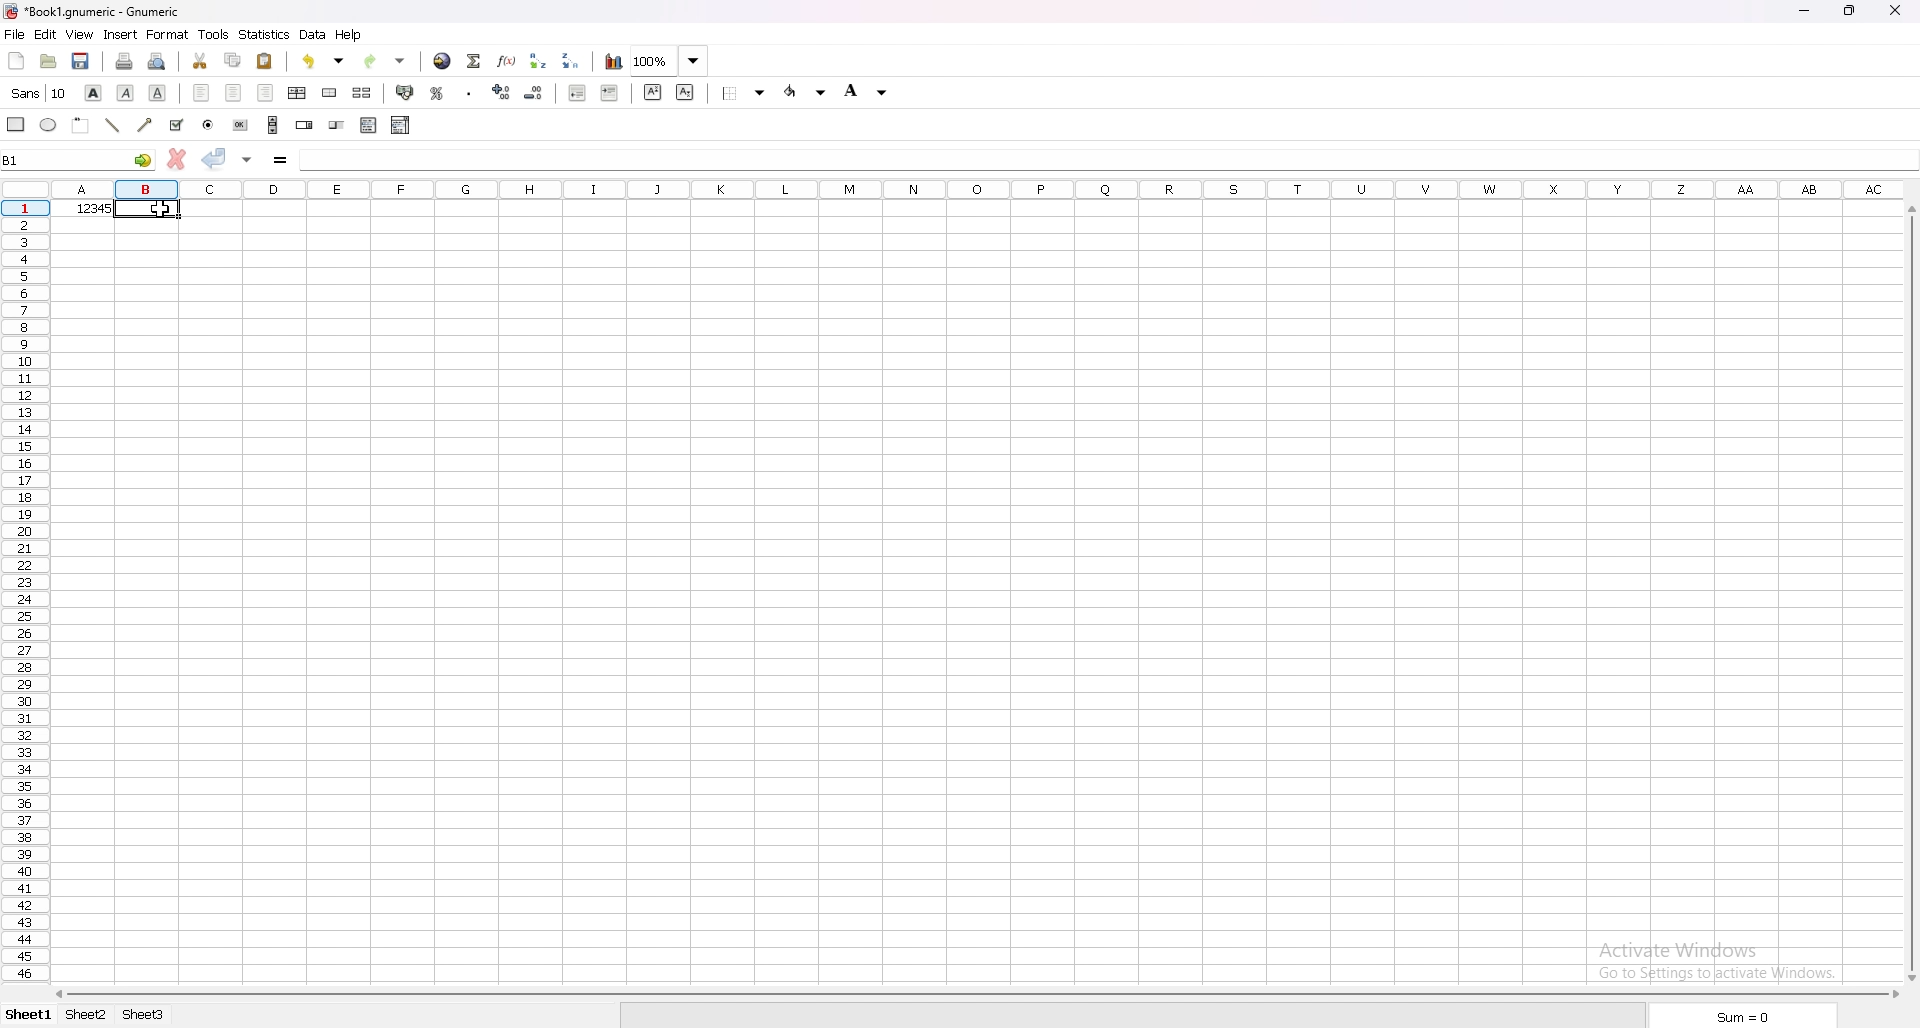 Image resolution: width=1920 pixels, height=1028 pixels. Describe the element at coordinates (385, 61) in the screenshot. I see `redo` at that location.